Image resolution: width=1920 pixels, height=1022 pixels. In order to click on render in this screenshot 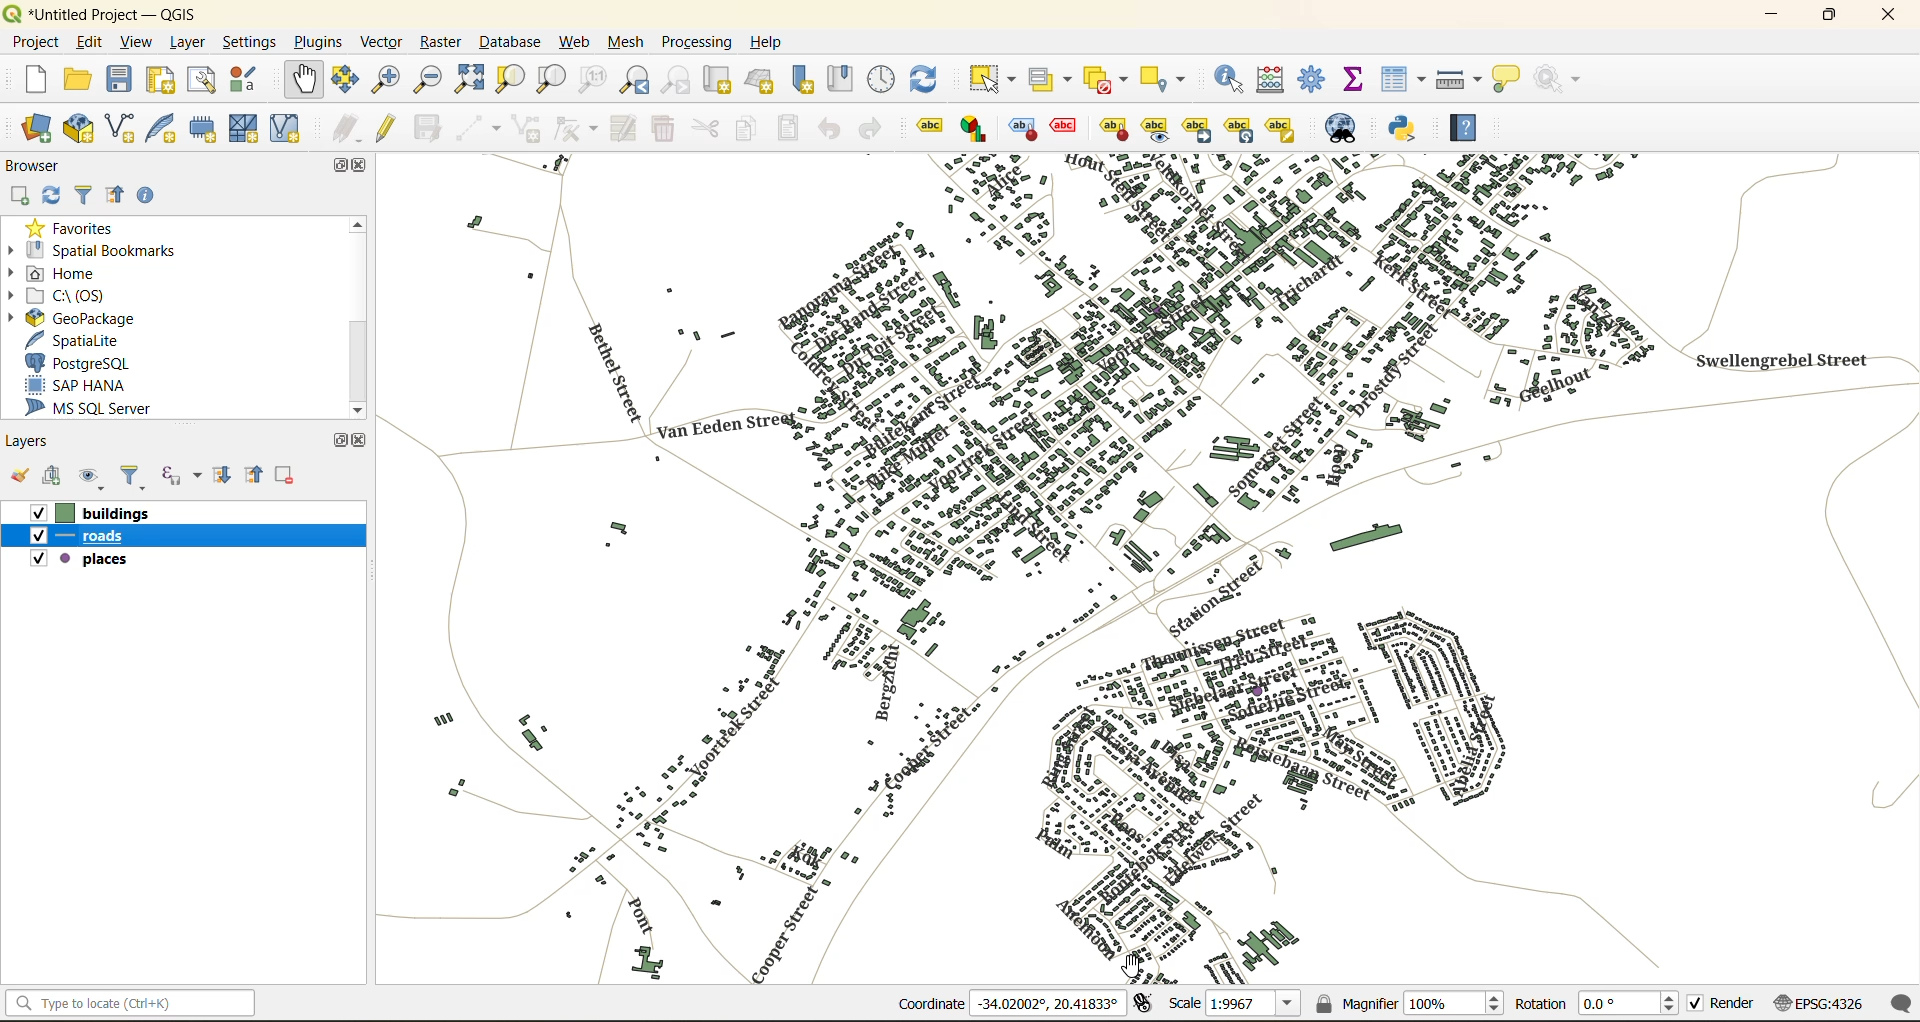, I will do `click(1720, 1002)`.